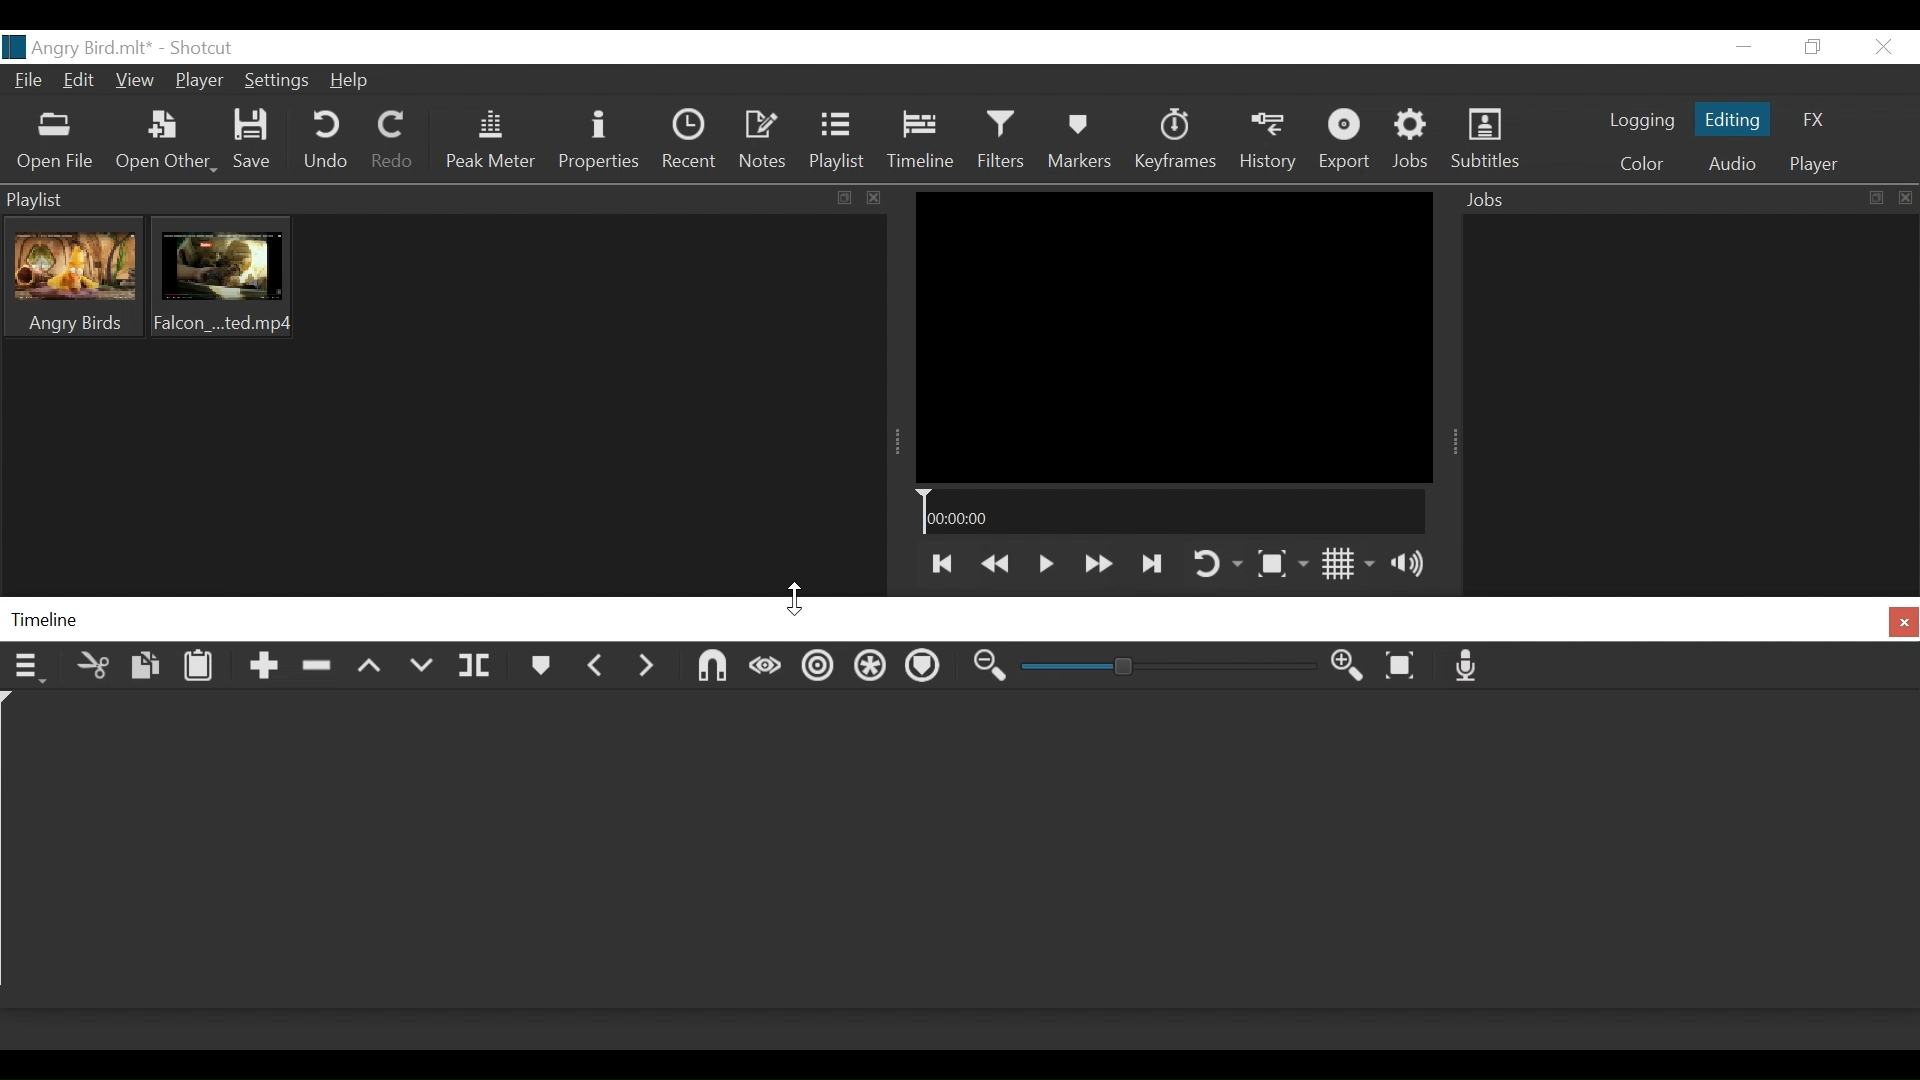 This screenshot has height=1080, width=1920. Describe the element at coordinates (713, 668) in the screenshot. I see `Snap` at that location.